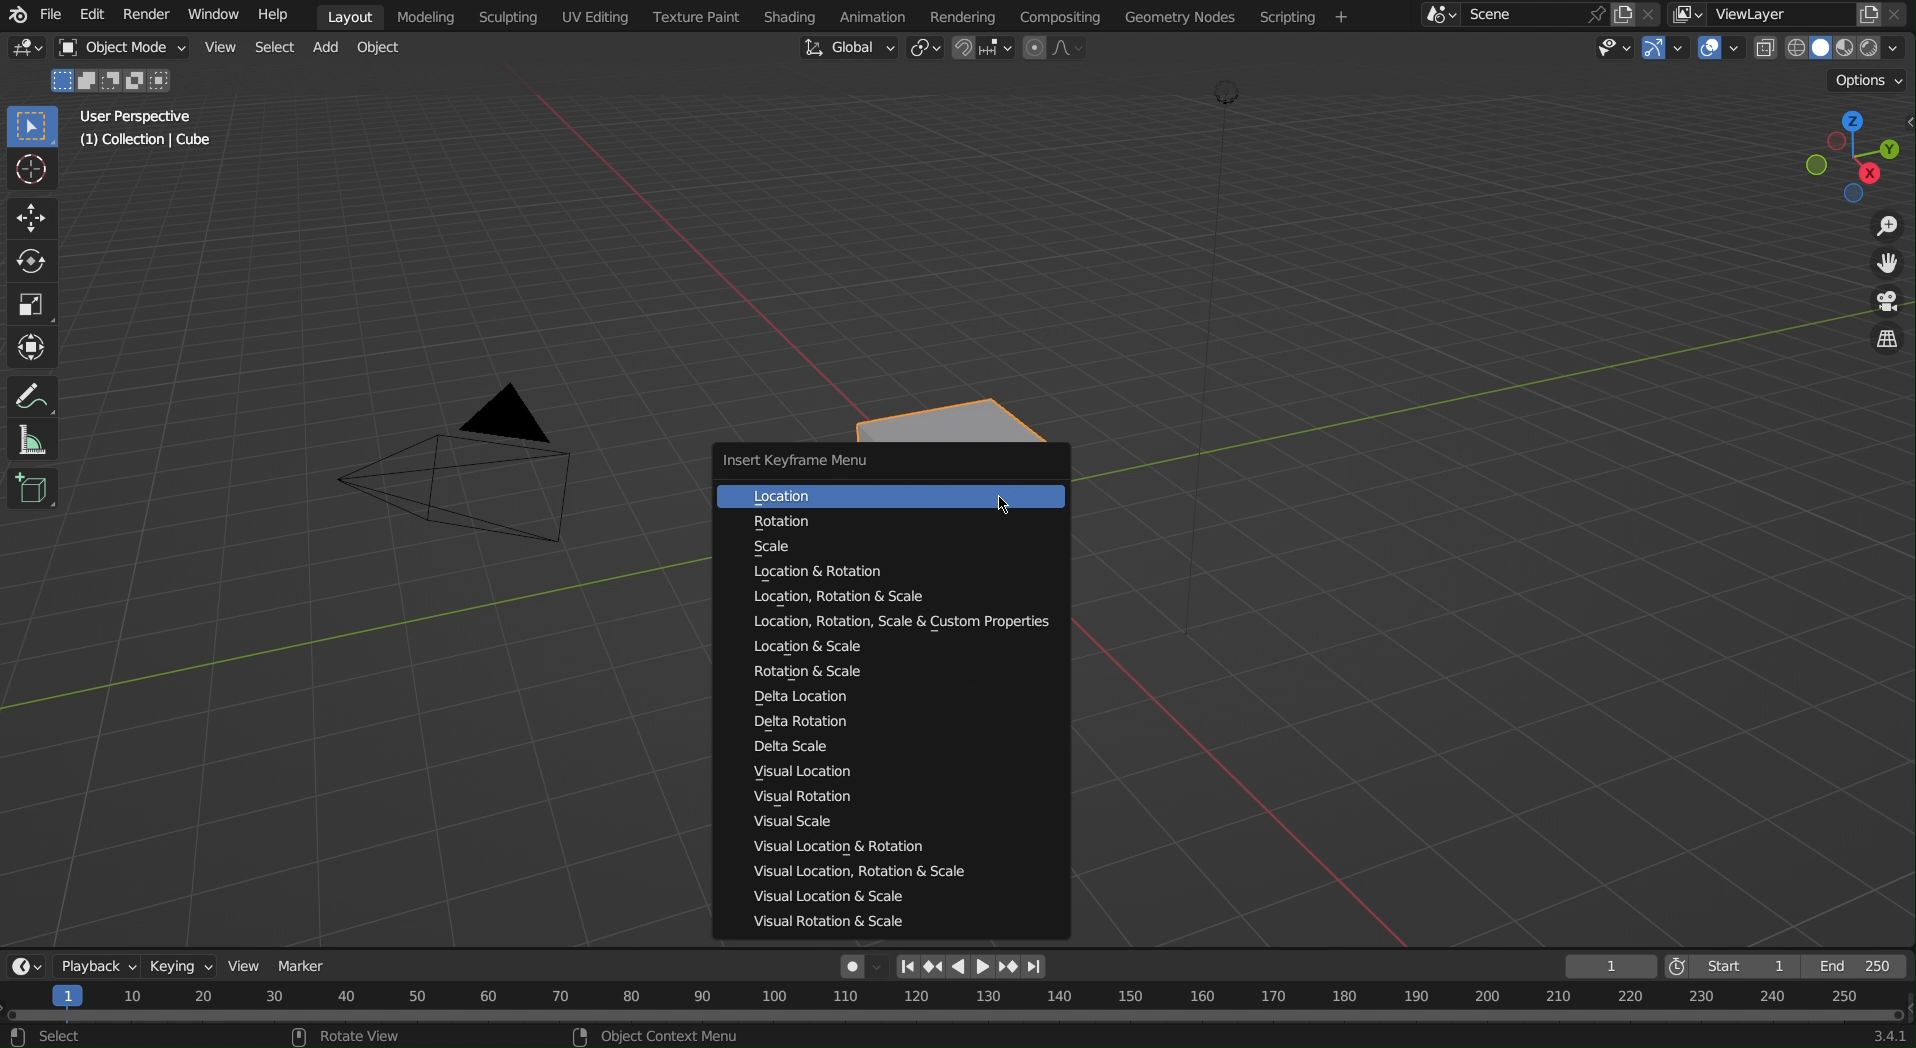 This screenshot has width=1916, height=1048. What do you see at coordinates (61, 1035) in the screenshot?
I see `select` at bounding box center [61, 1035].